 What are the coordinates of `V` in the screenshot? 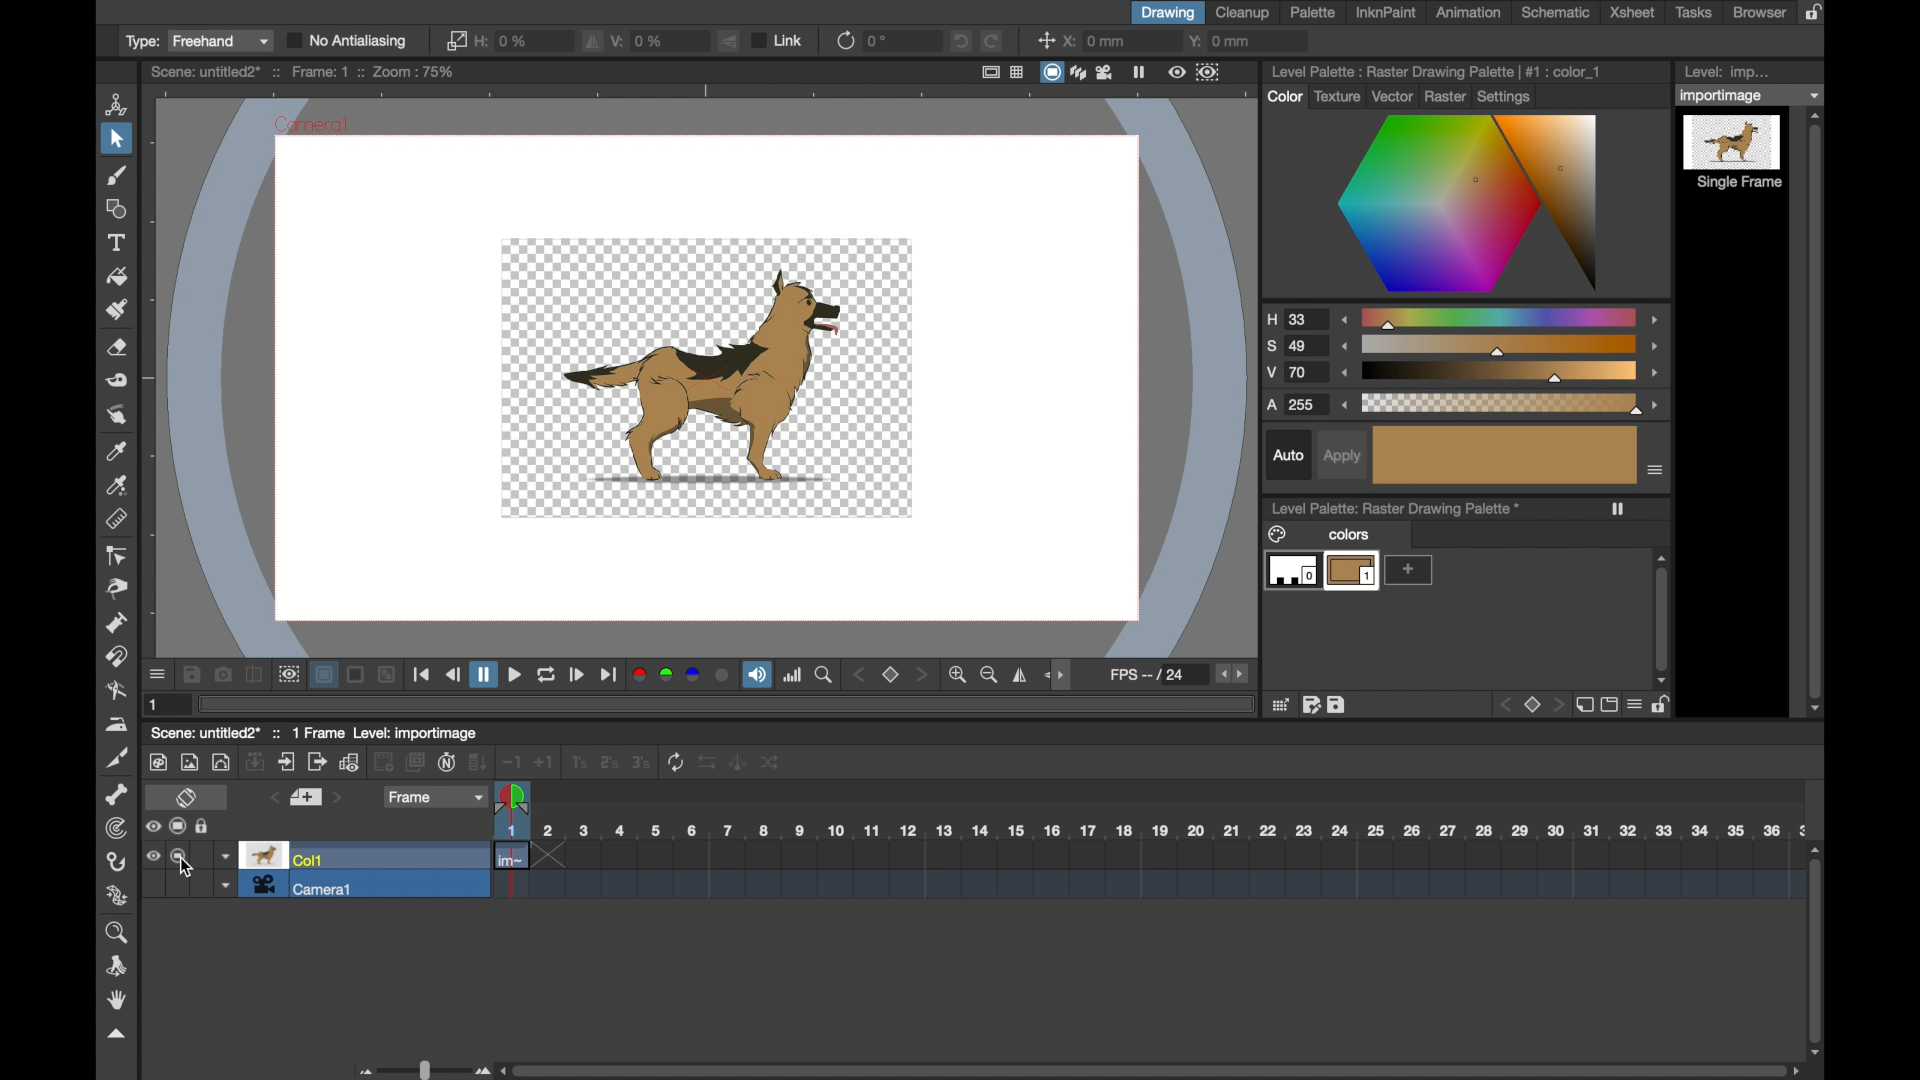 It's located at (1293, 374).